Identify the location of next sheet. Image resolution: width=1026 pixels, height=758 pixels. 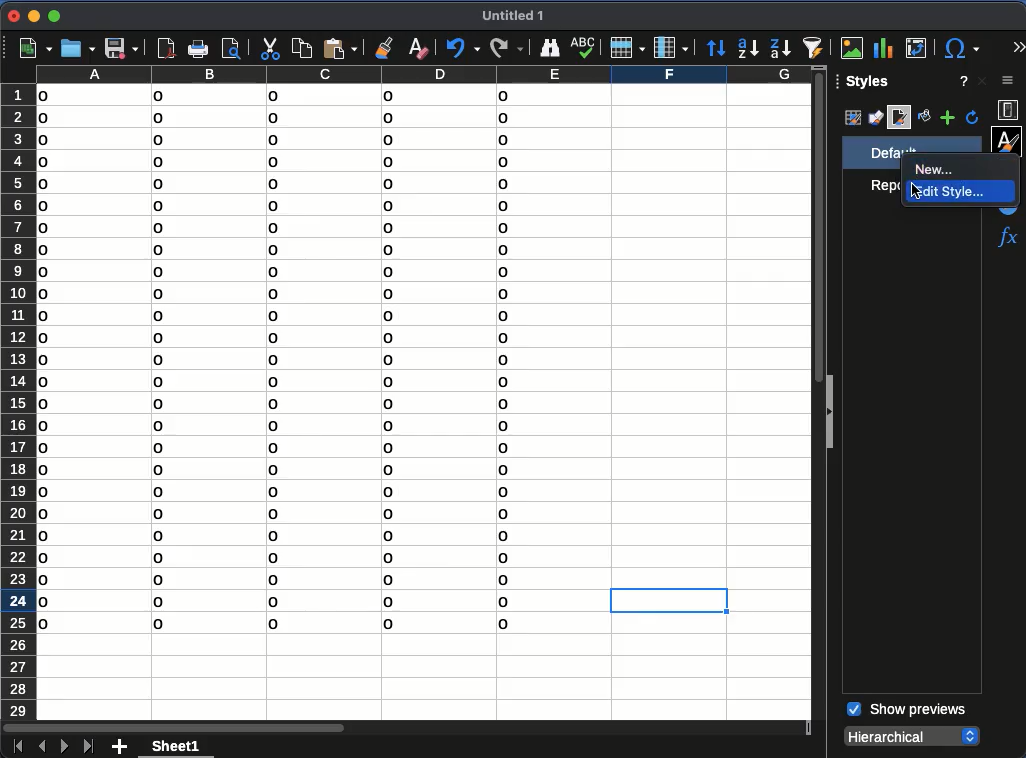
(62, 747).